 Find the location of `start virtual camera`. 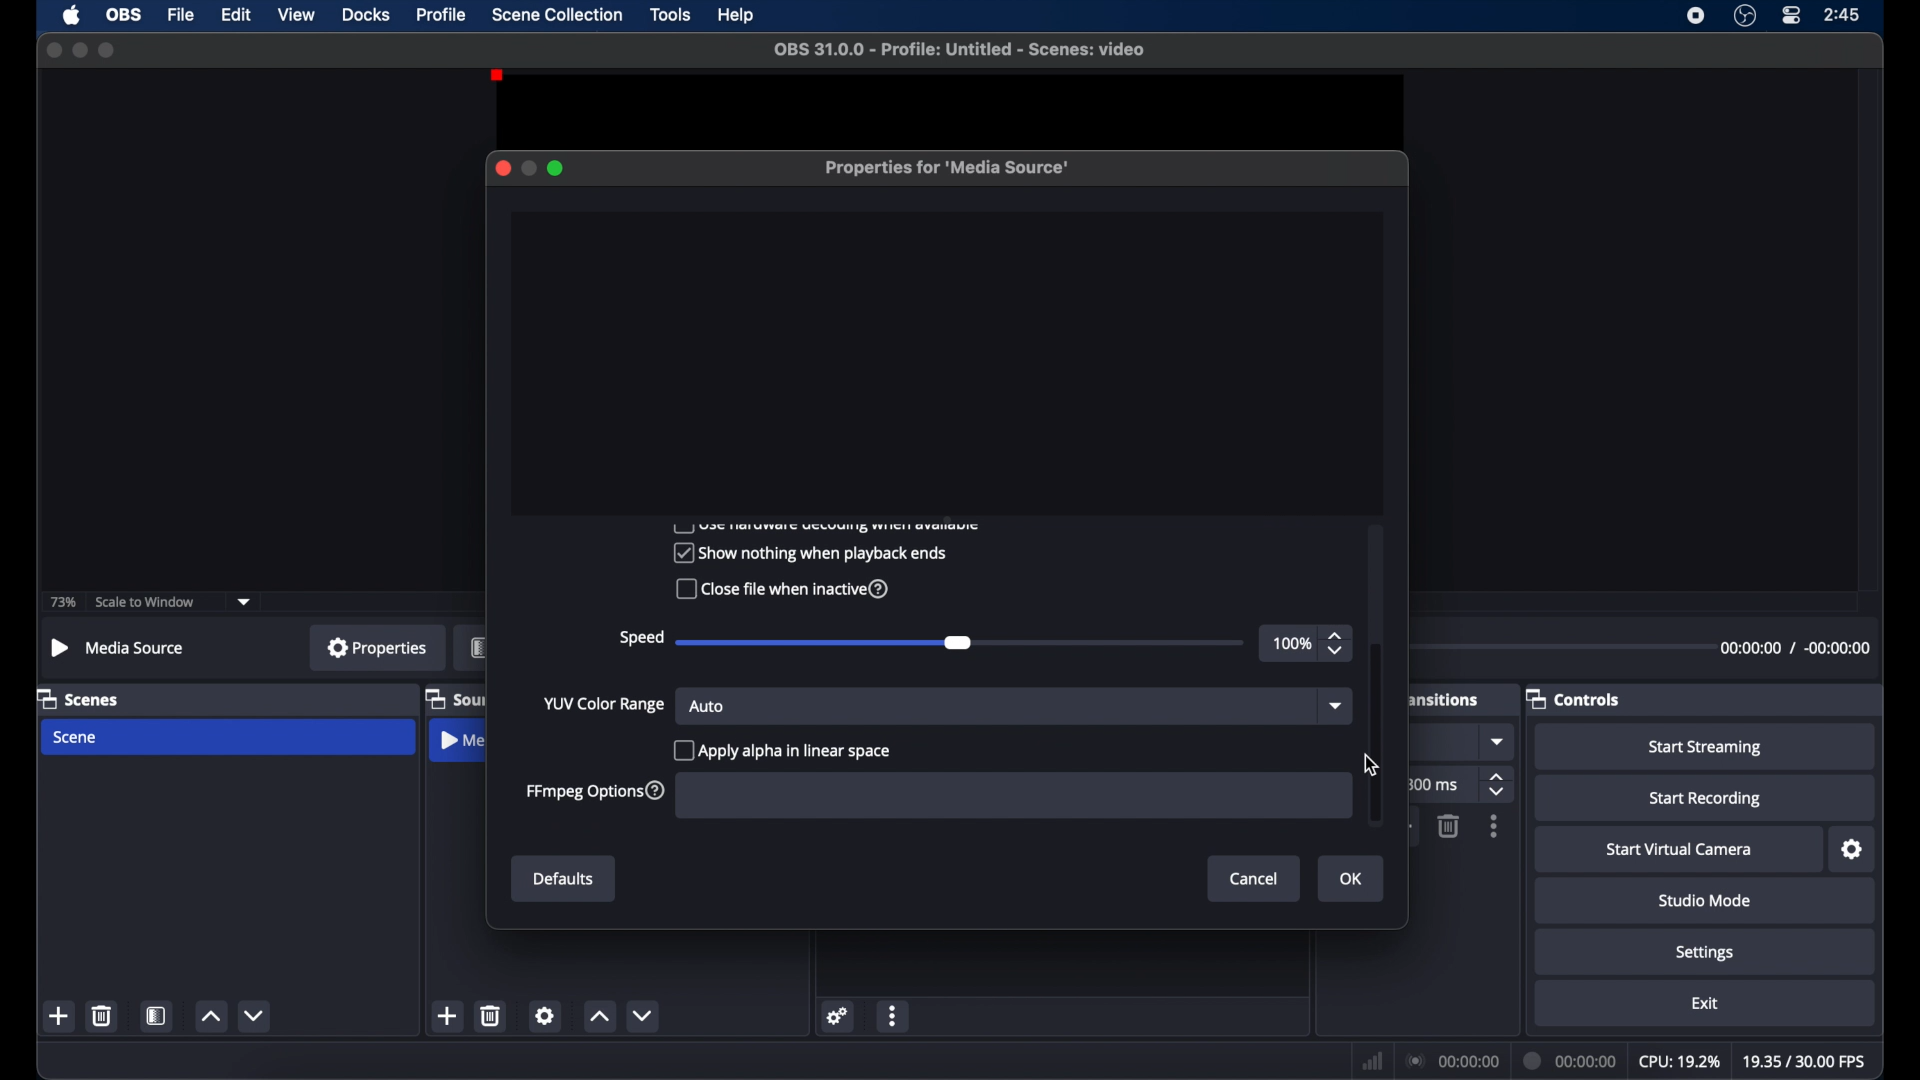

start virtual camera is located at coordinates (1680, 850).